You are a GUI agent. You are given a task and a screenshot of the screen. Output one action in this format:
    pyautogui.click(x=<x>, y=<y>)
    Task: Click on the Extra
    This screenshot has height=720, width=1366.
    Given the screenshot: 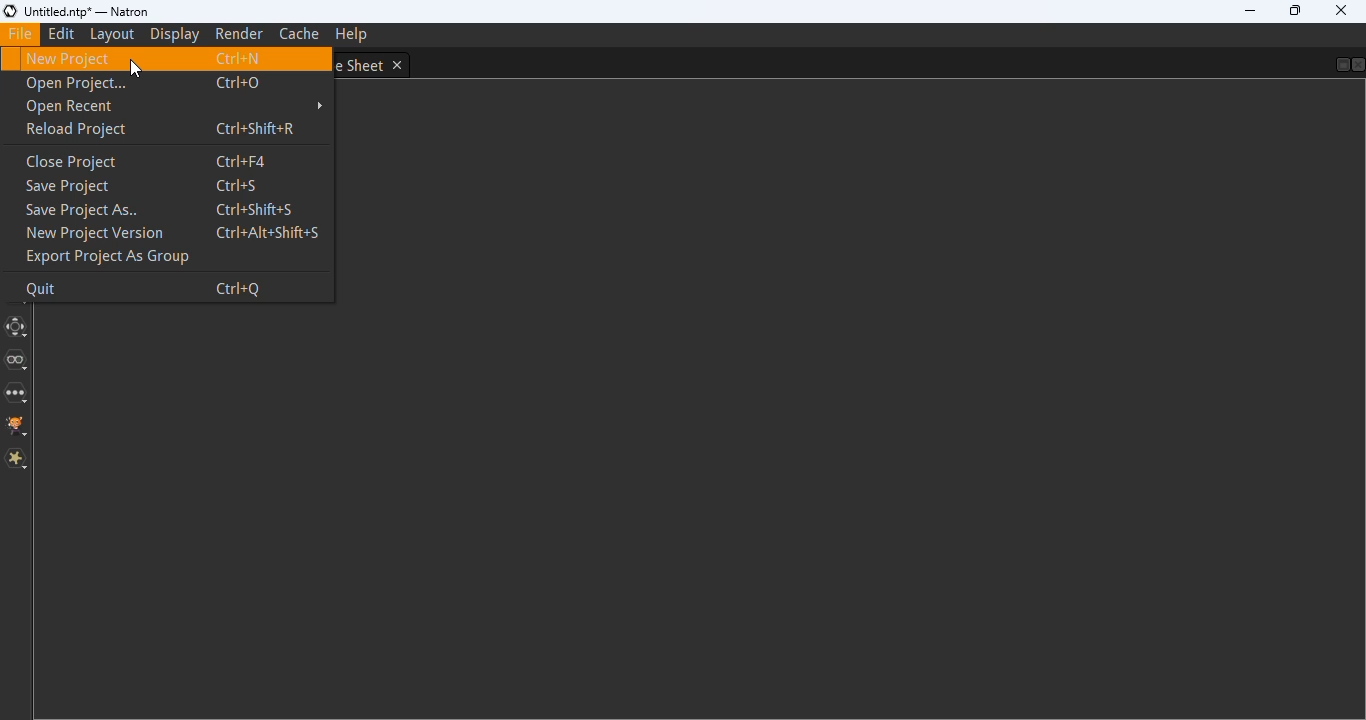 What is the action you would take?
    pyautogui.click(x=17, y=459)
    